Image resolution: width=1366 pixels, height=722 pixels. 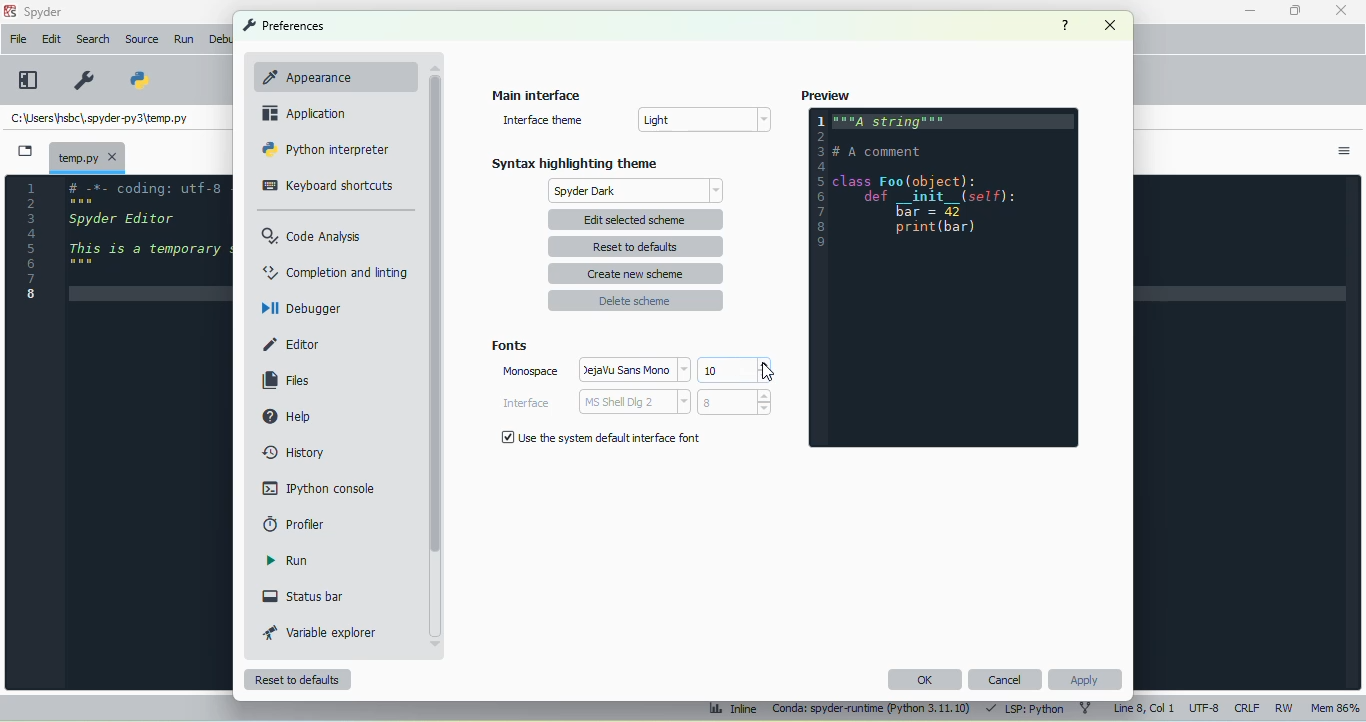 What do you see at coordinates (149, 245) in the screenshot?
I see `editor` at bounding box center [149, 245].